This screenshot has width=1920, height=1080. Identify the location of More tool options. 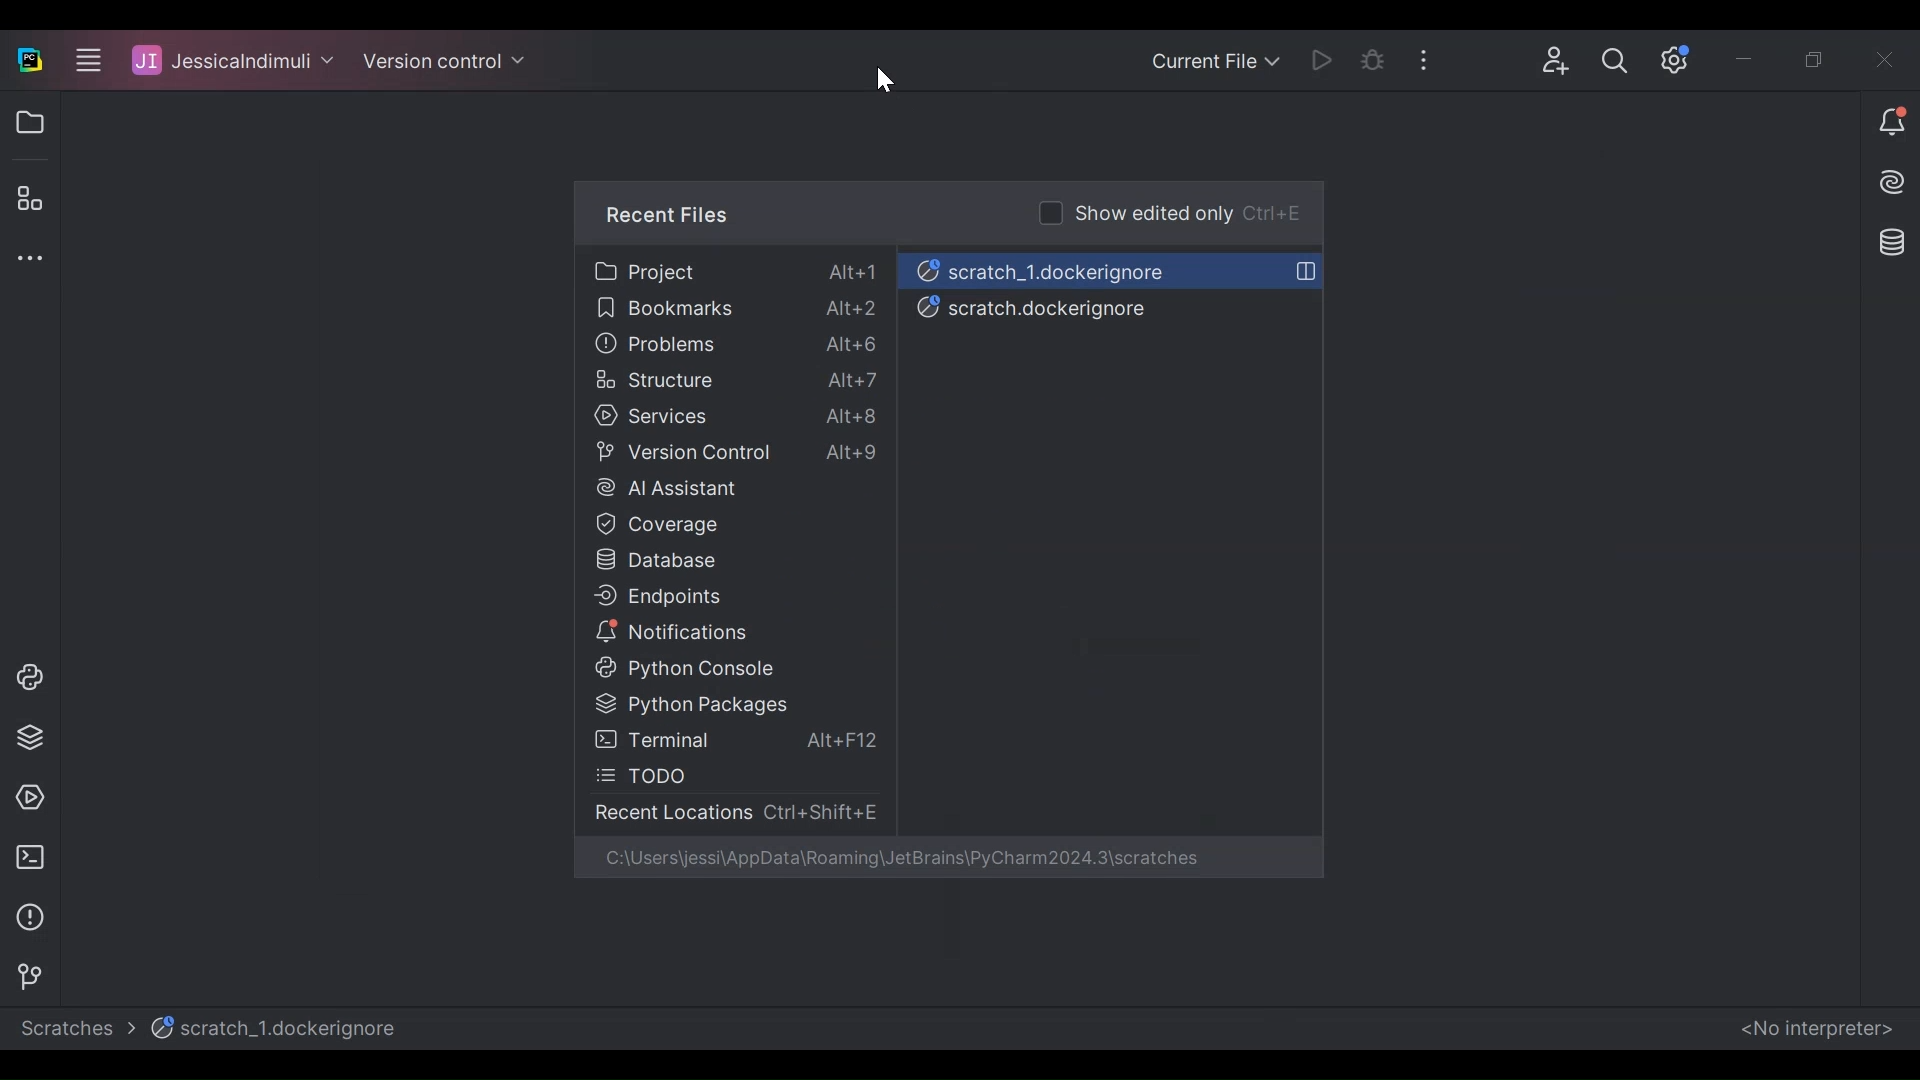
(28, 255).